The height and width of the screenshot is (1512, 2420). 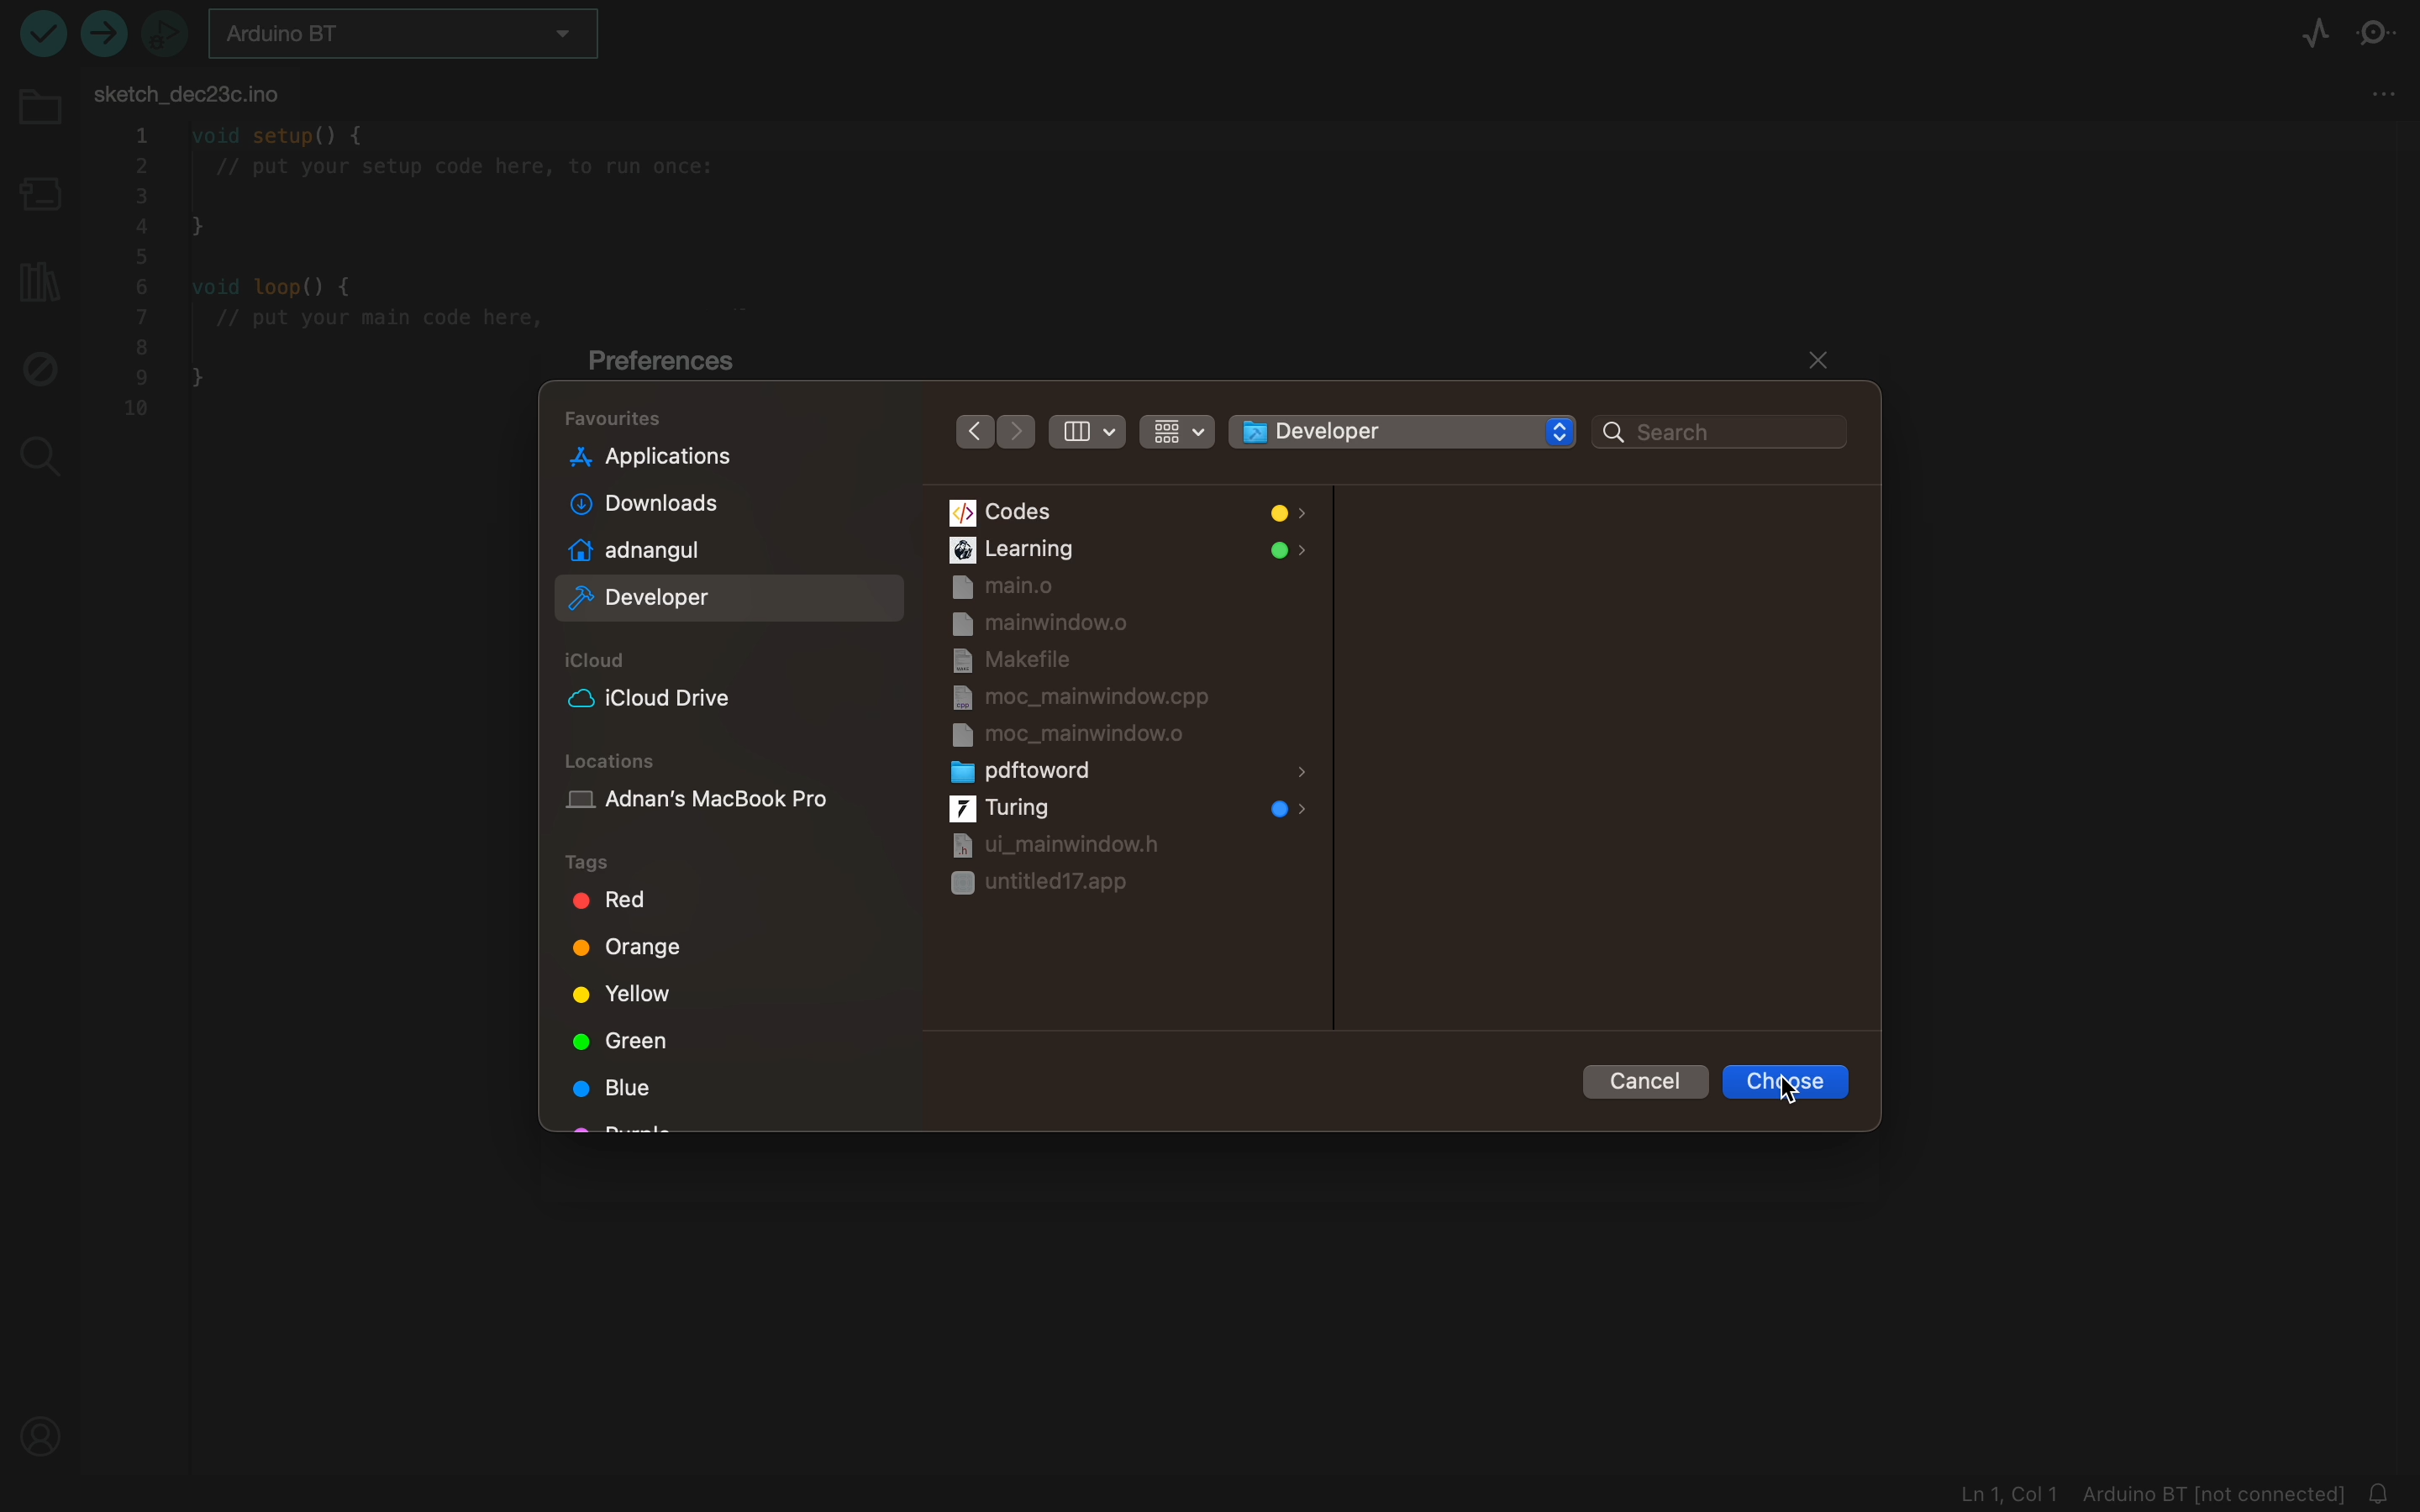 I want to click on downloads, so click(x=658, y=503).